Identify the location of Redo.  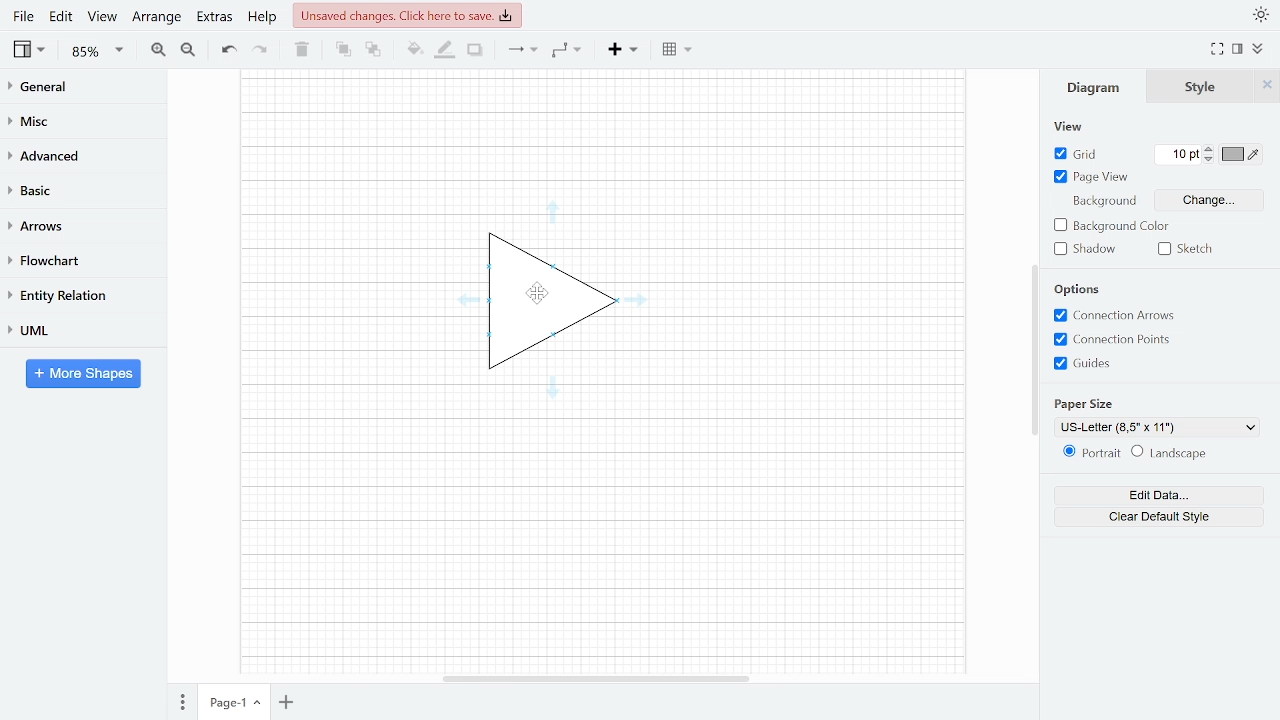
(258, 48).